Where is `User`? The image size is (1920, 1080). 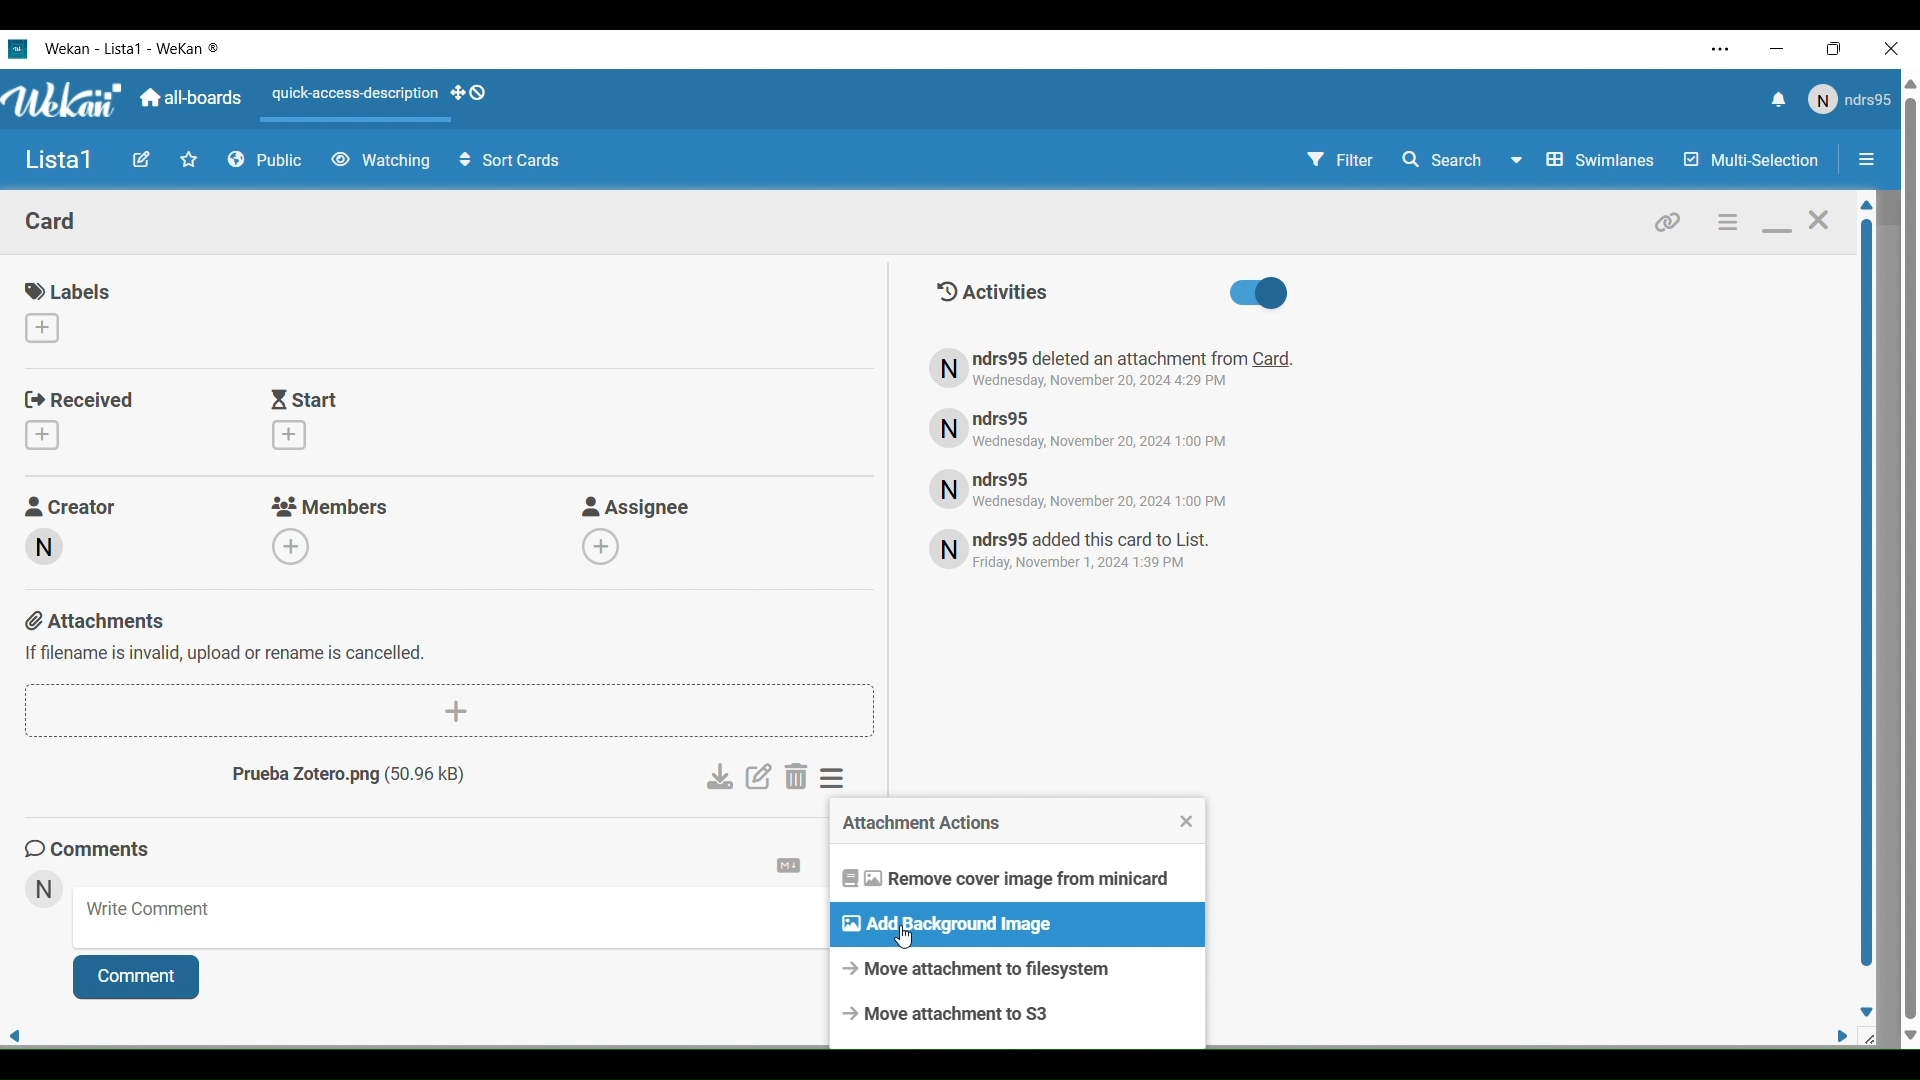 User is located at coordinates (43, 890).